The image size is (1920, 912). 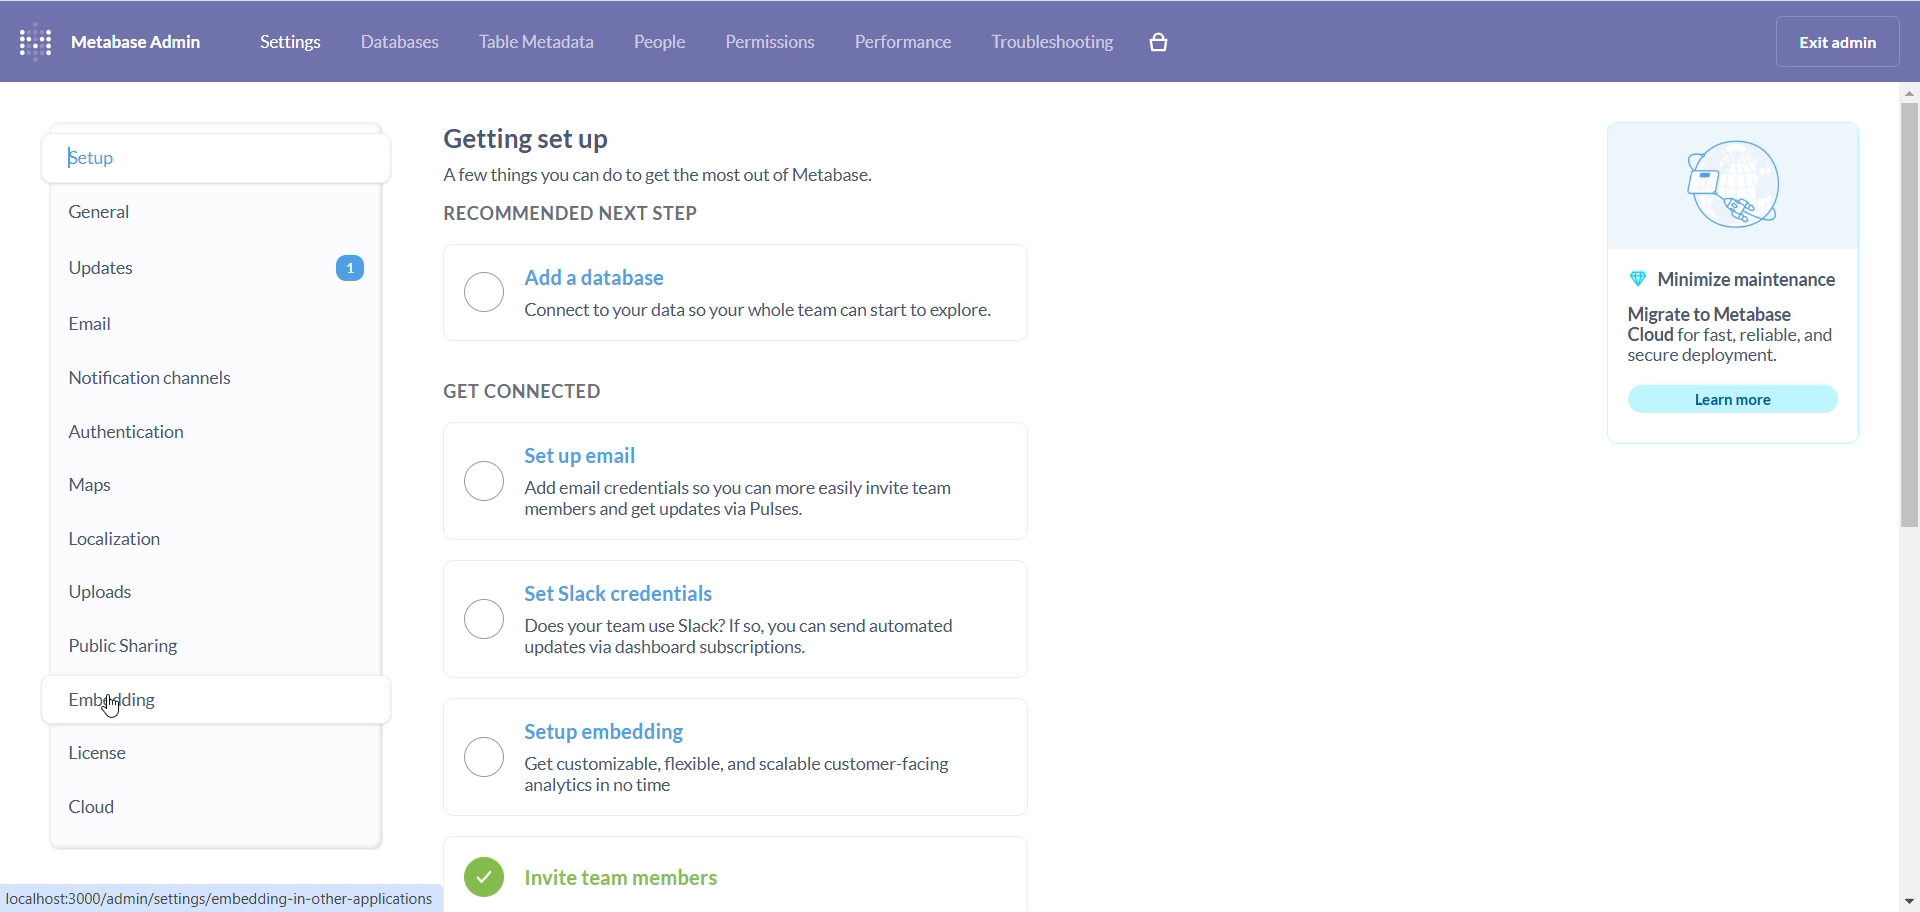 I want to click on email, so click(x=213, y=328).